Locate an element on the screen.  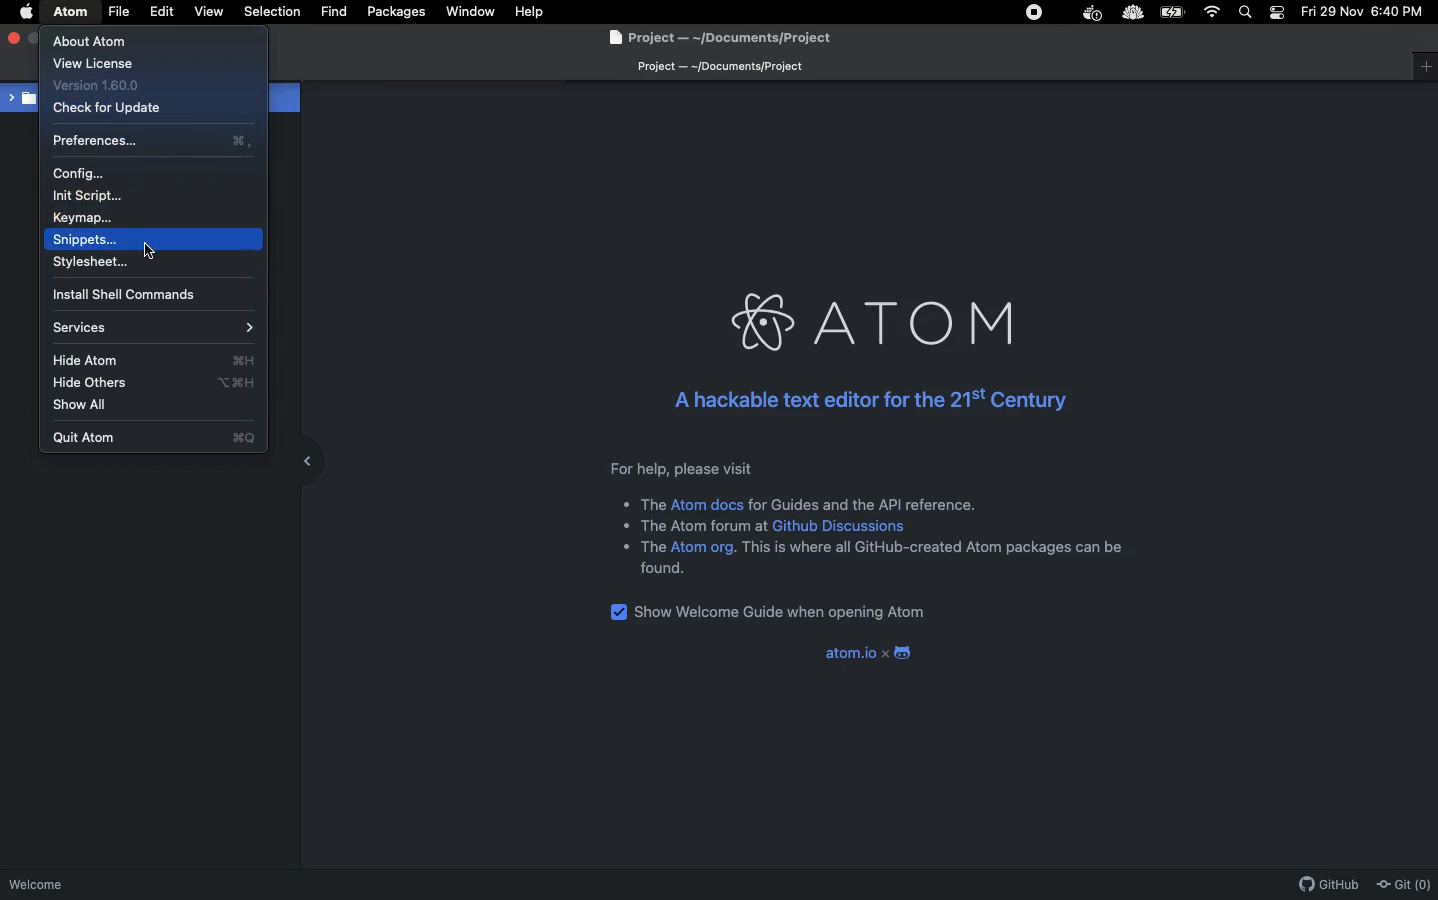
 is located at coordinates (651, 547).